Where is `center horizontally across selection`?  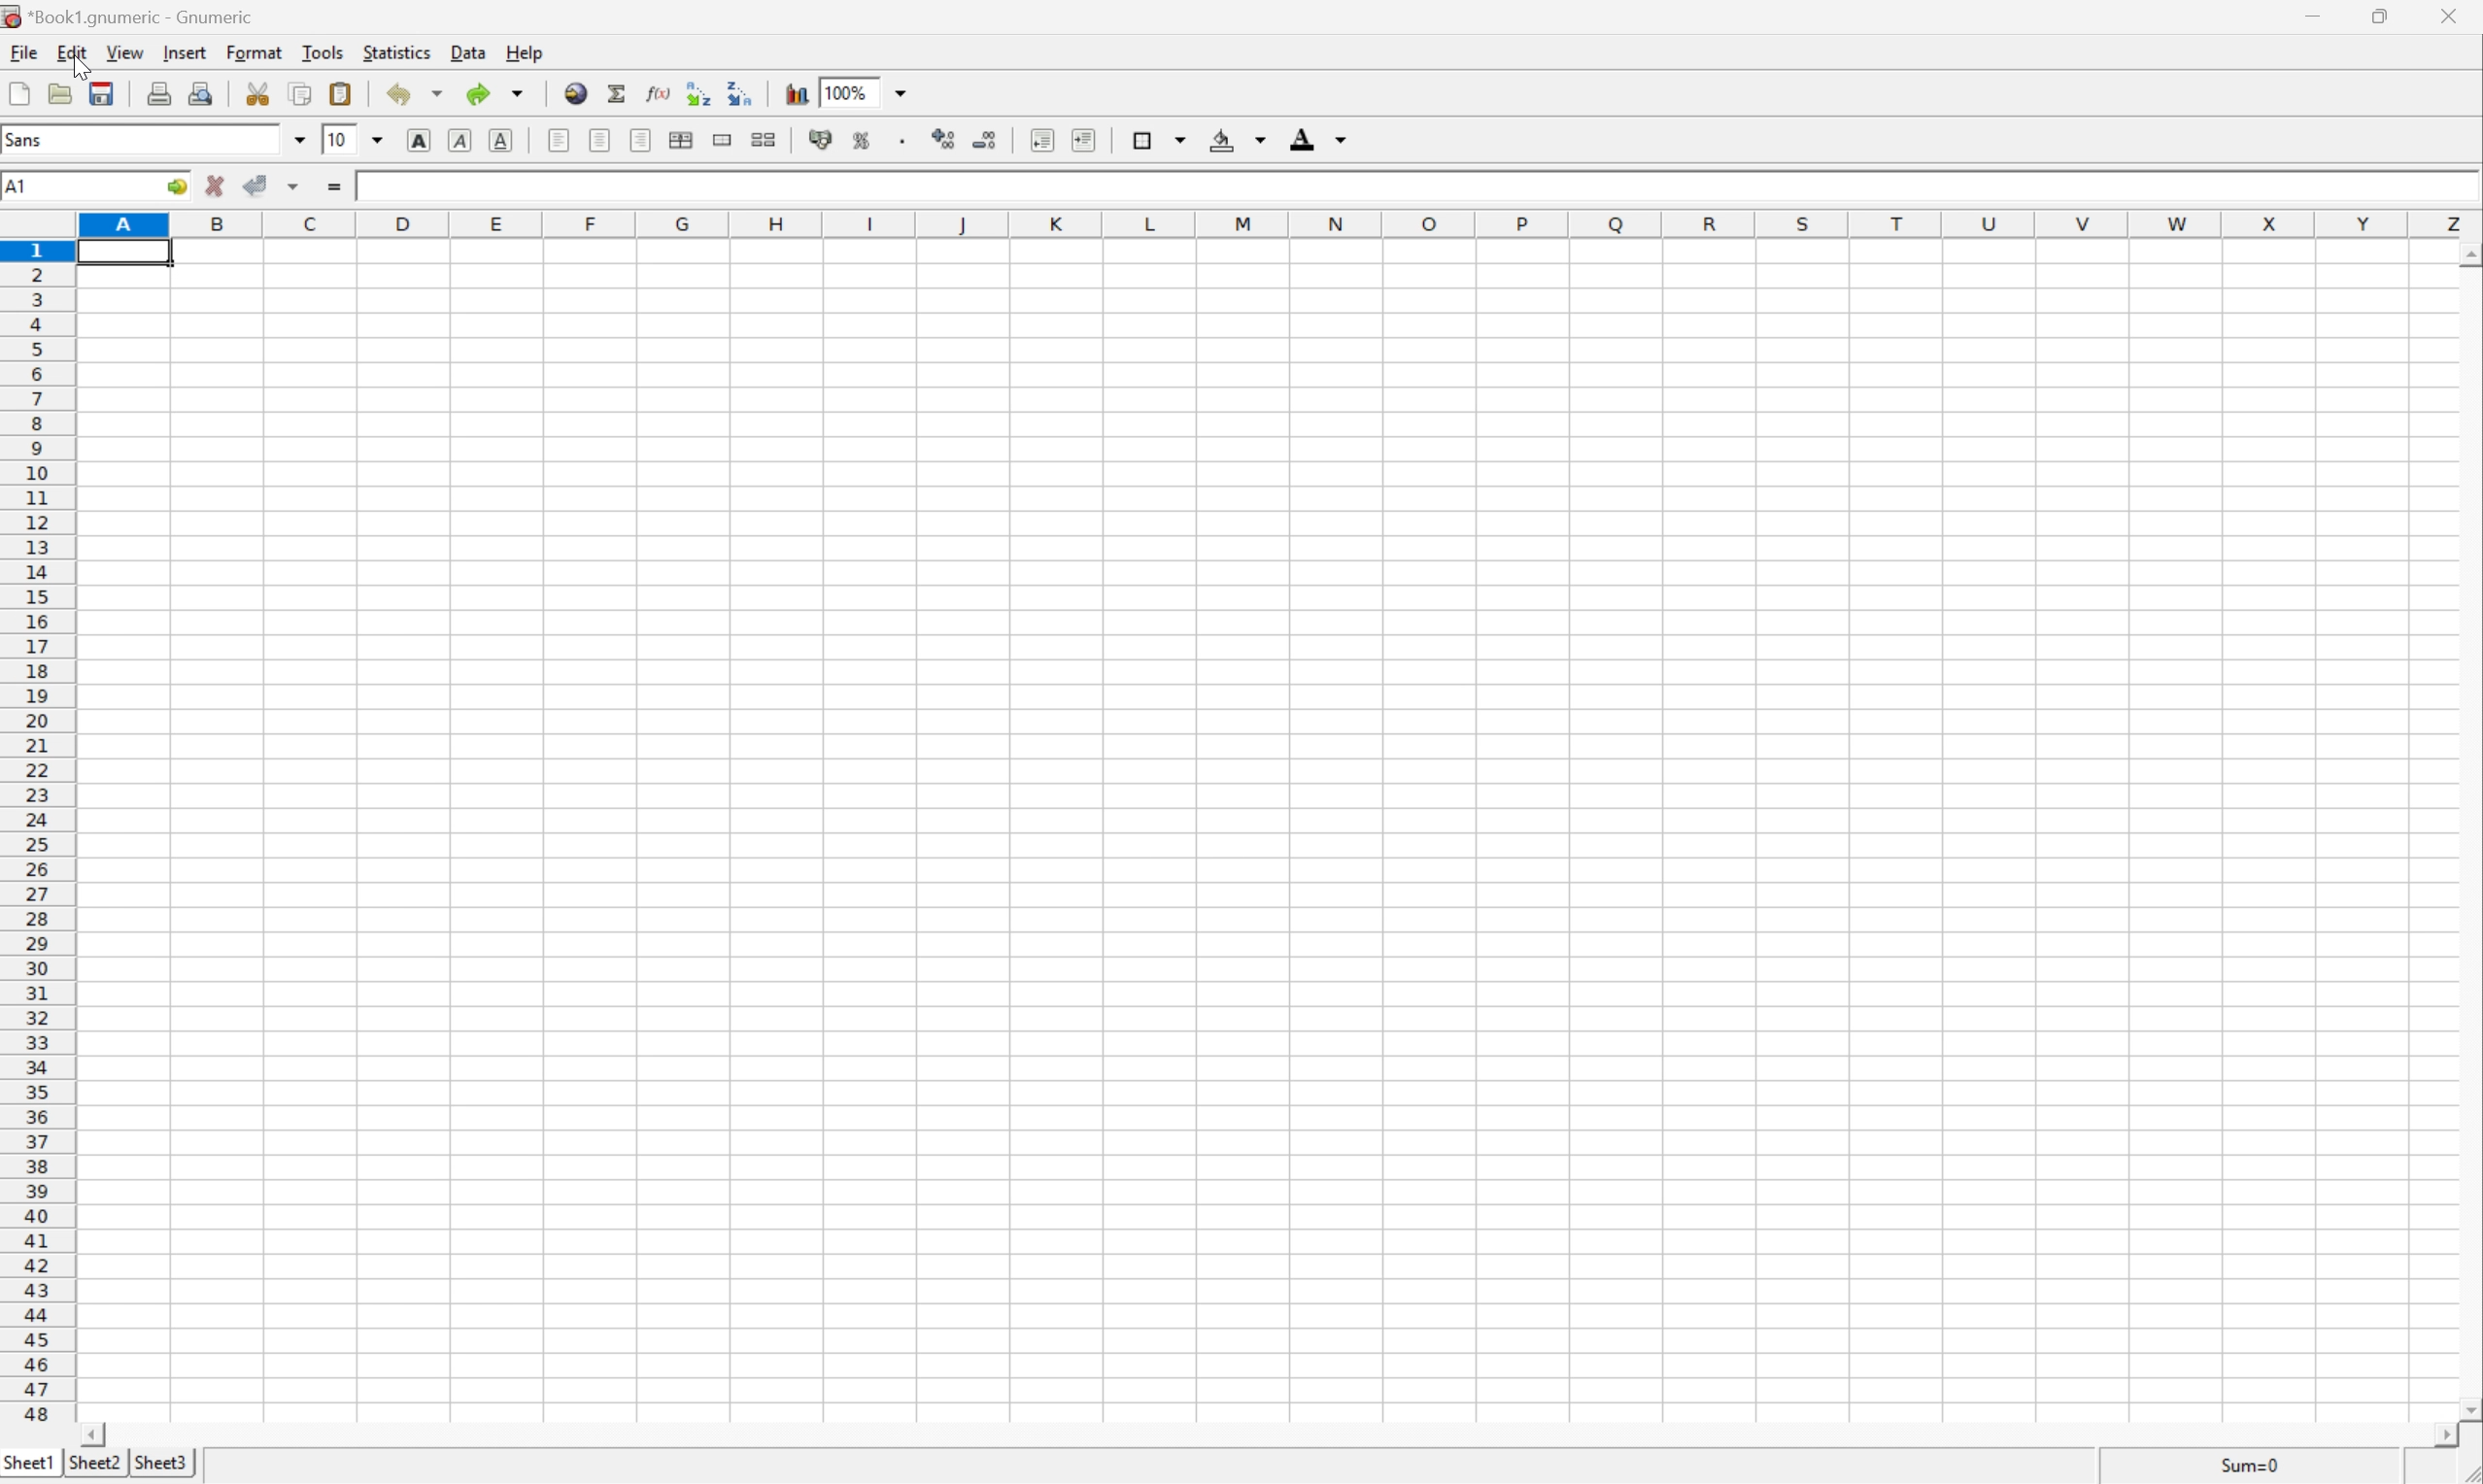
center horizontally across selection is located at coordinates (683, 136).